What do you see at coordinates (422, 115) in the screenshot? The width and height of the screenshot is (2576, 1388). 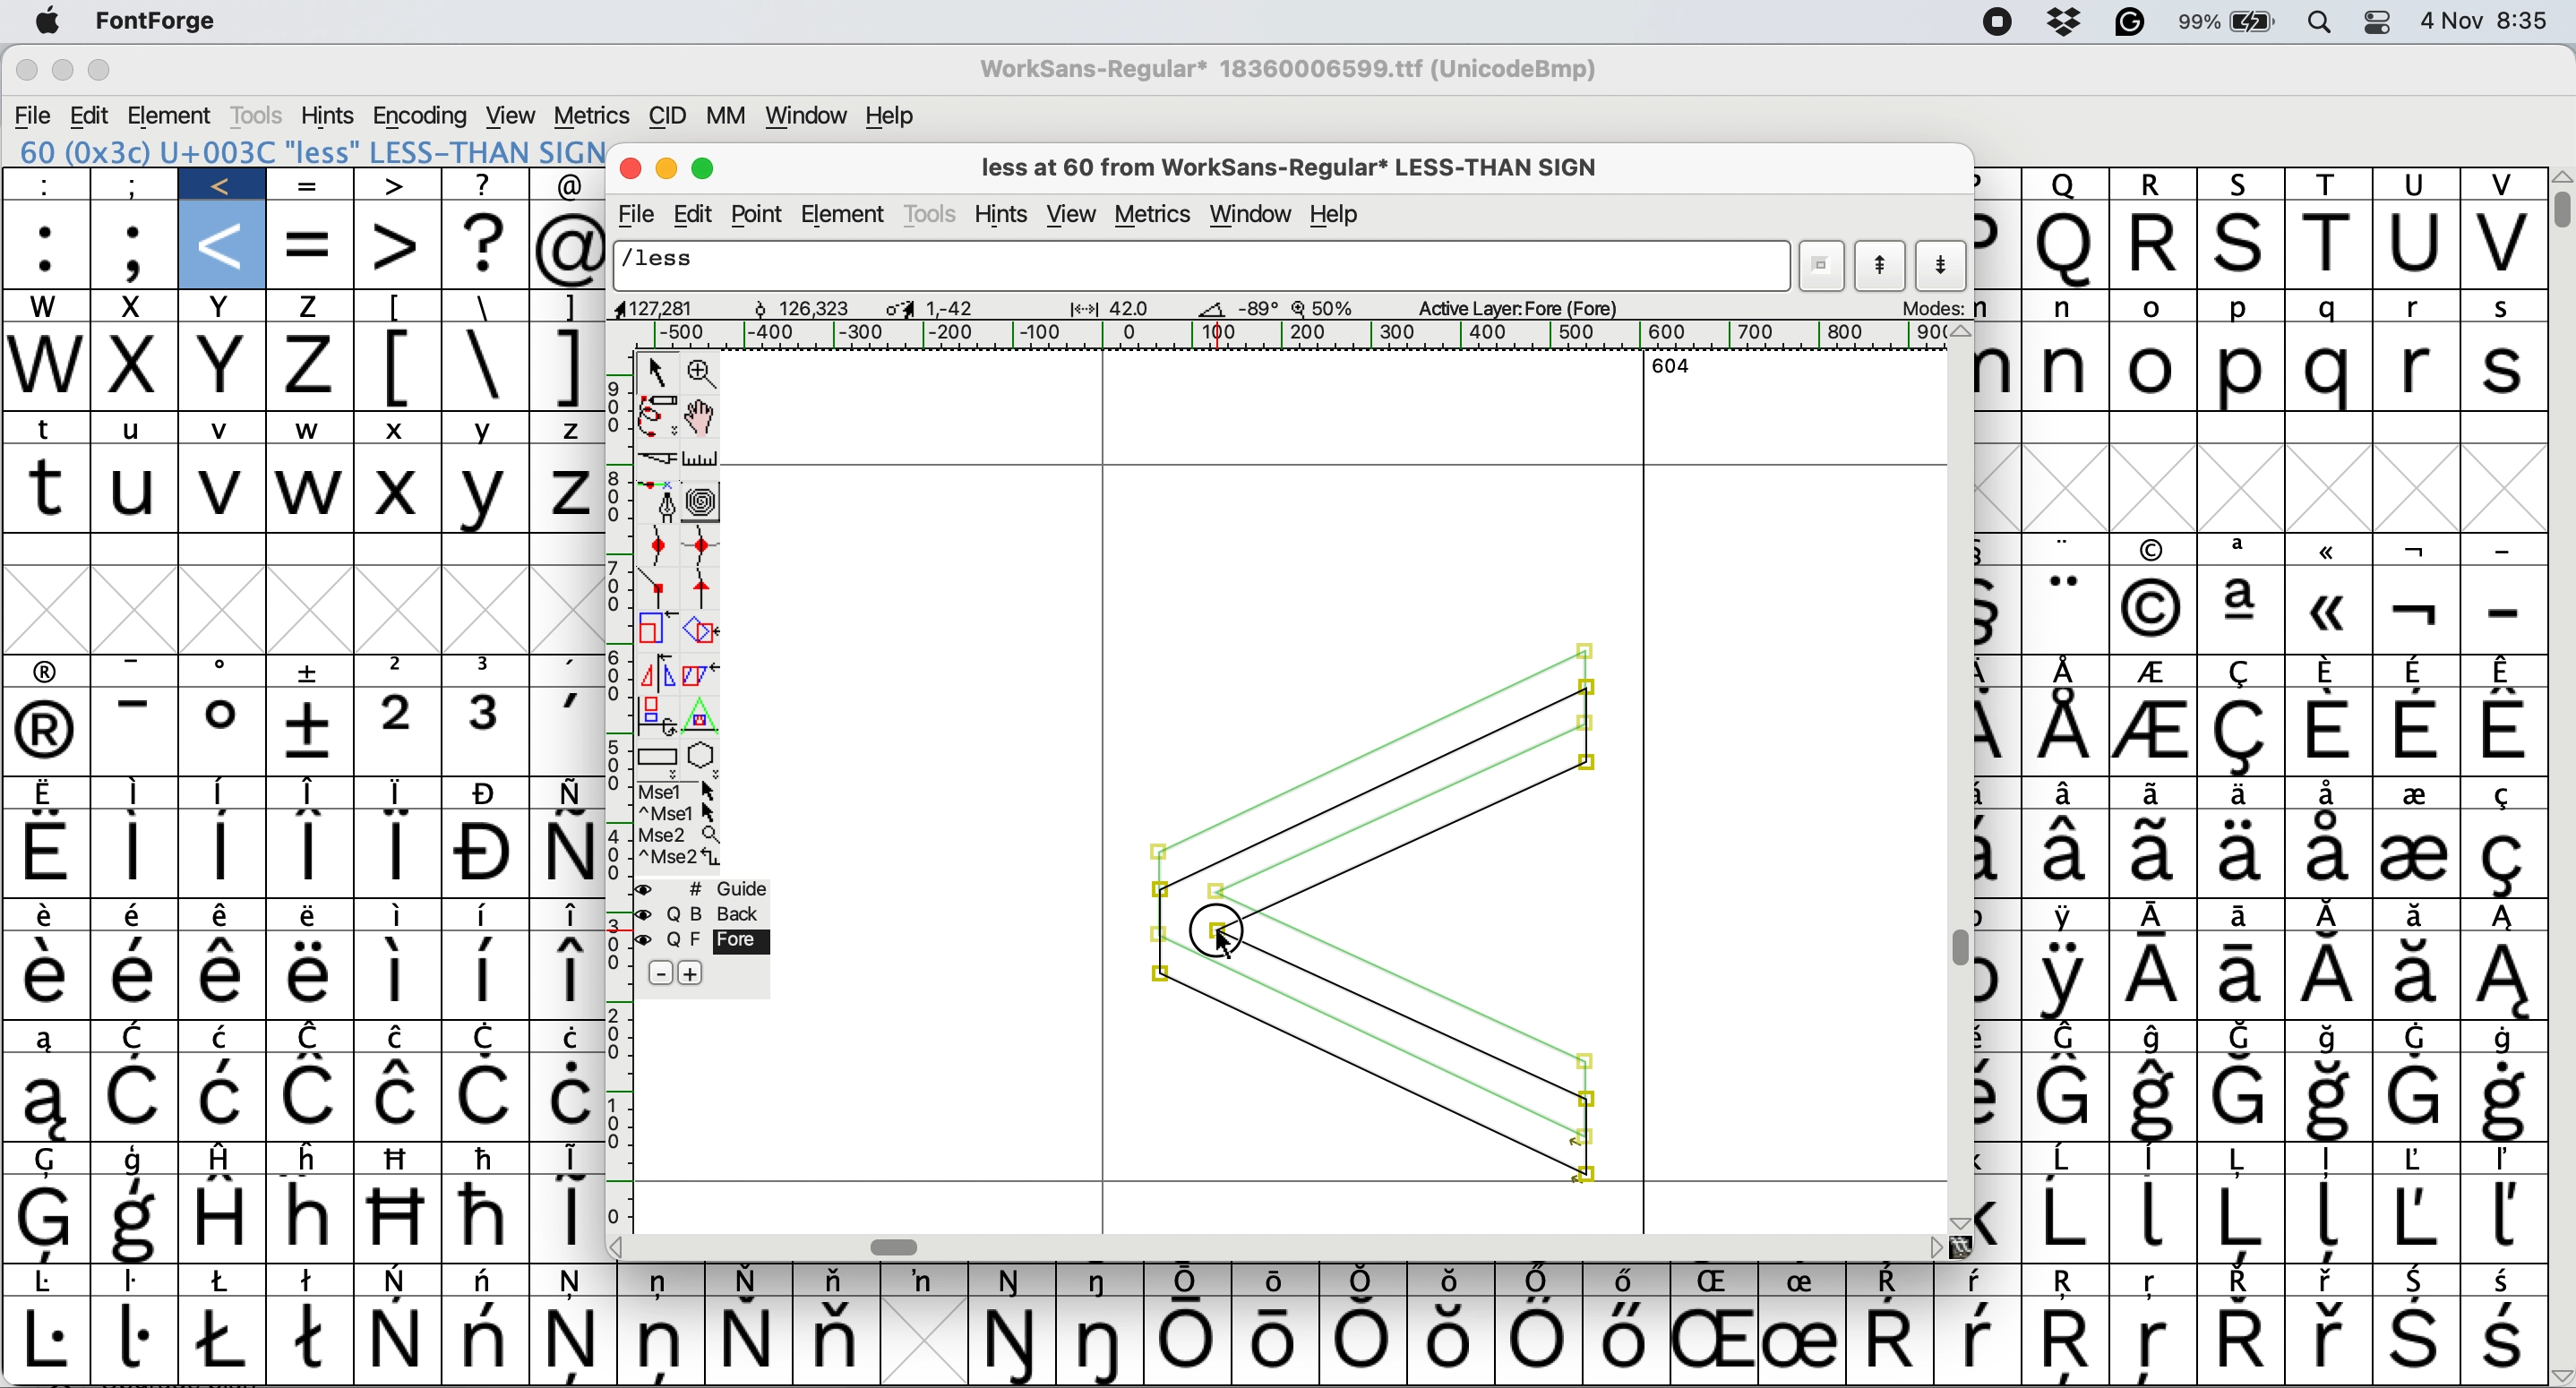 I see `encoding` at bounding box center [422, 115].